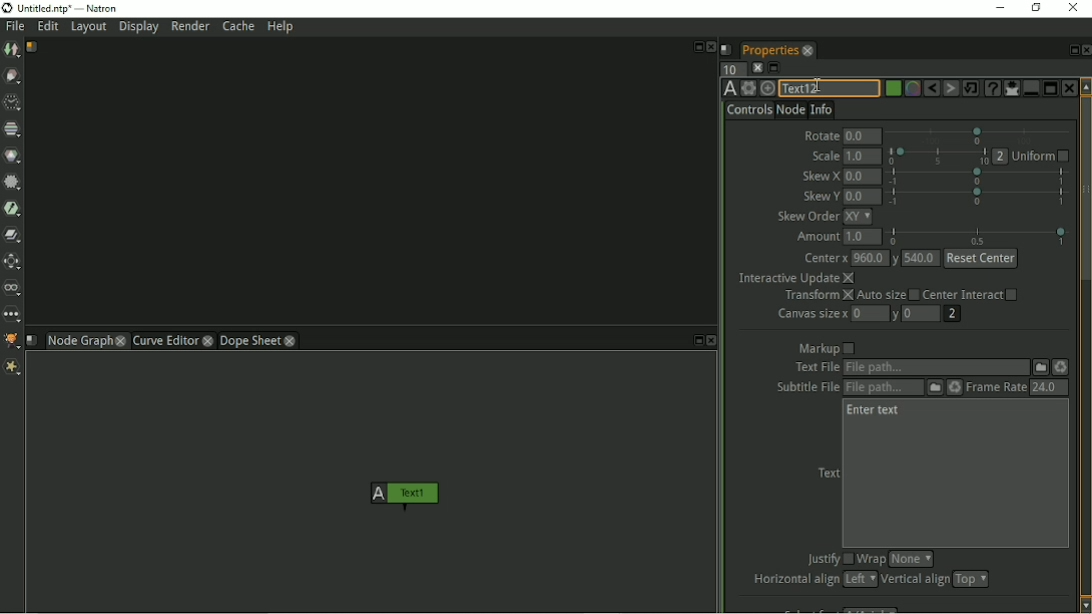 Image resolution: width=1092 pixels, height=614 pixels. I want to click on Redo, so click(951, 89).